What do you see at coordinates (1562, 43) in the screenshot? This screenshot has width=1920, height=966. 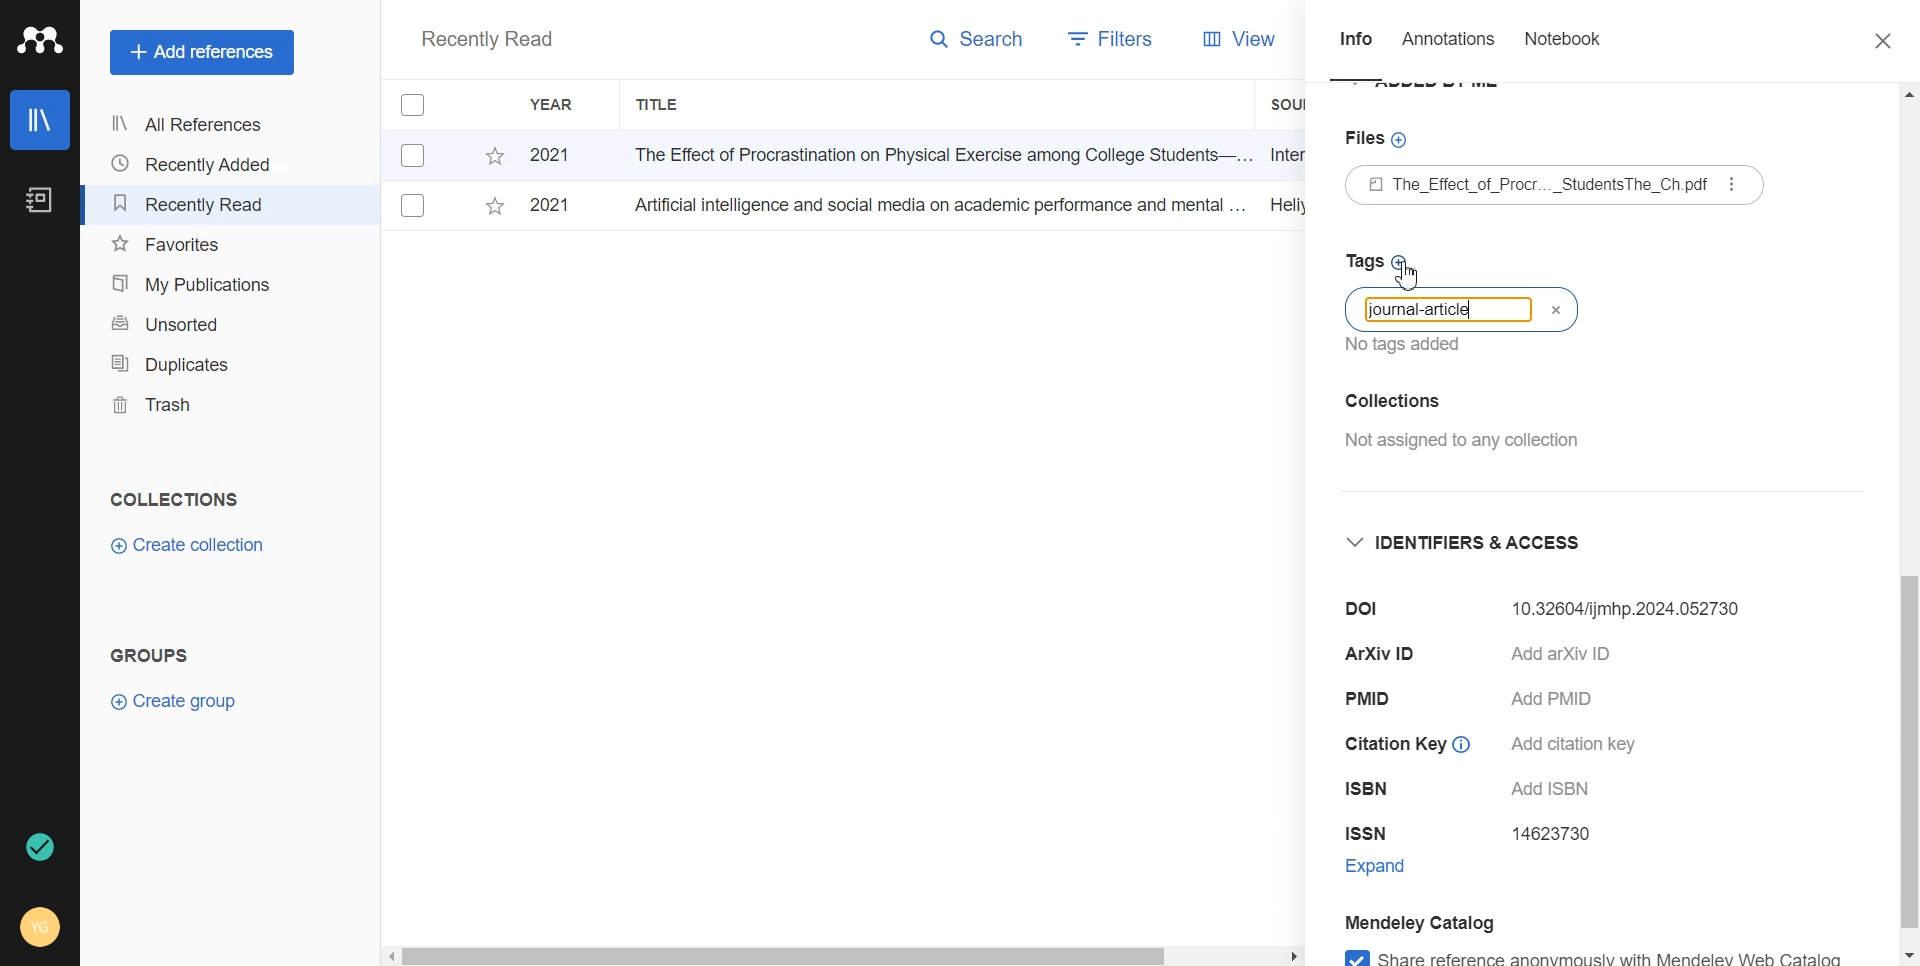 I see `Notebook` at bounding box center [1562, 43].